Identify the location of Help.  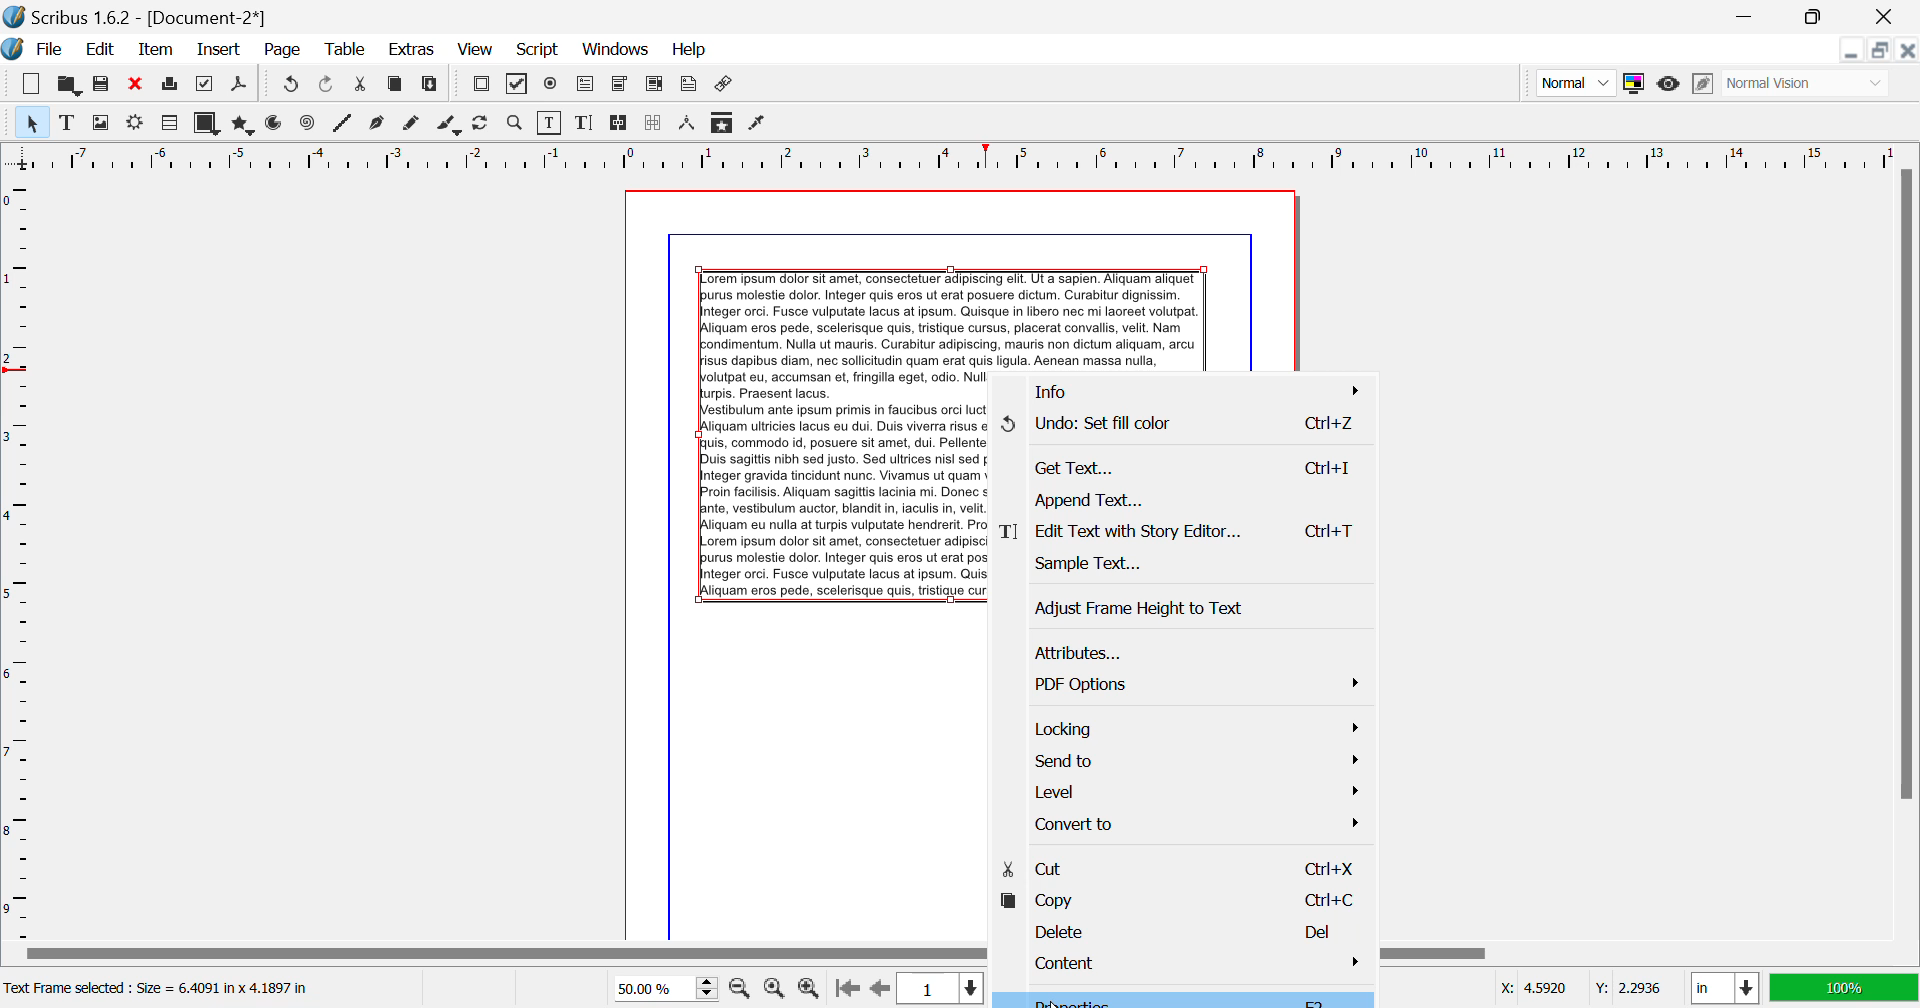
(691, 50).